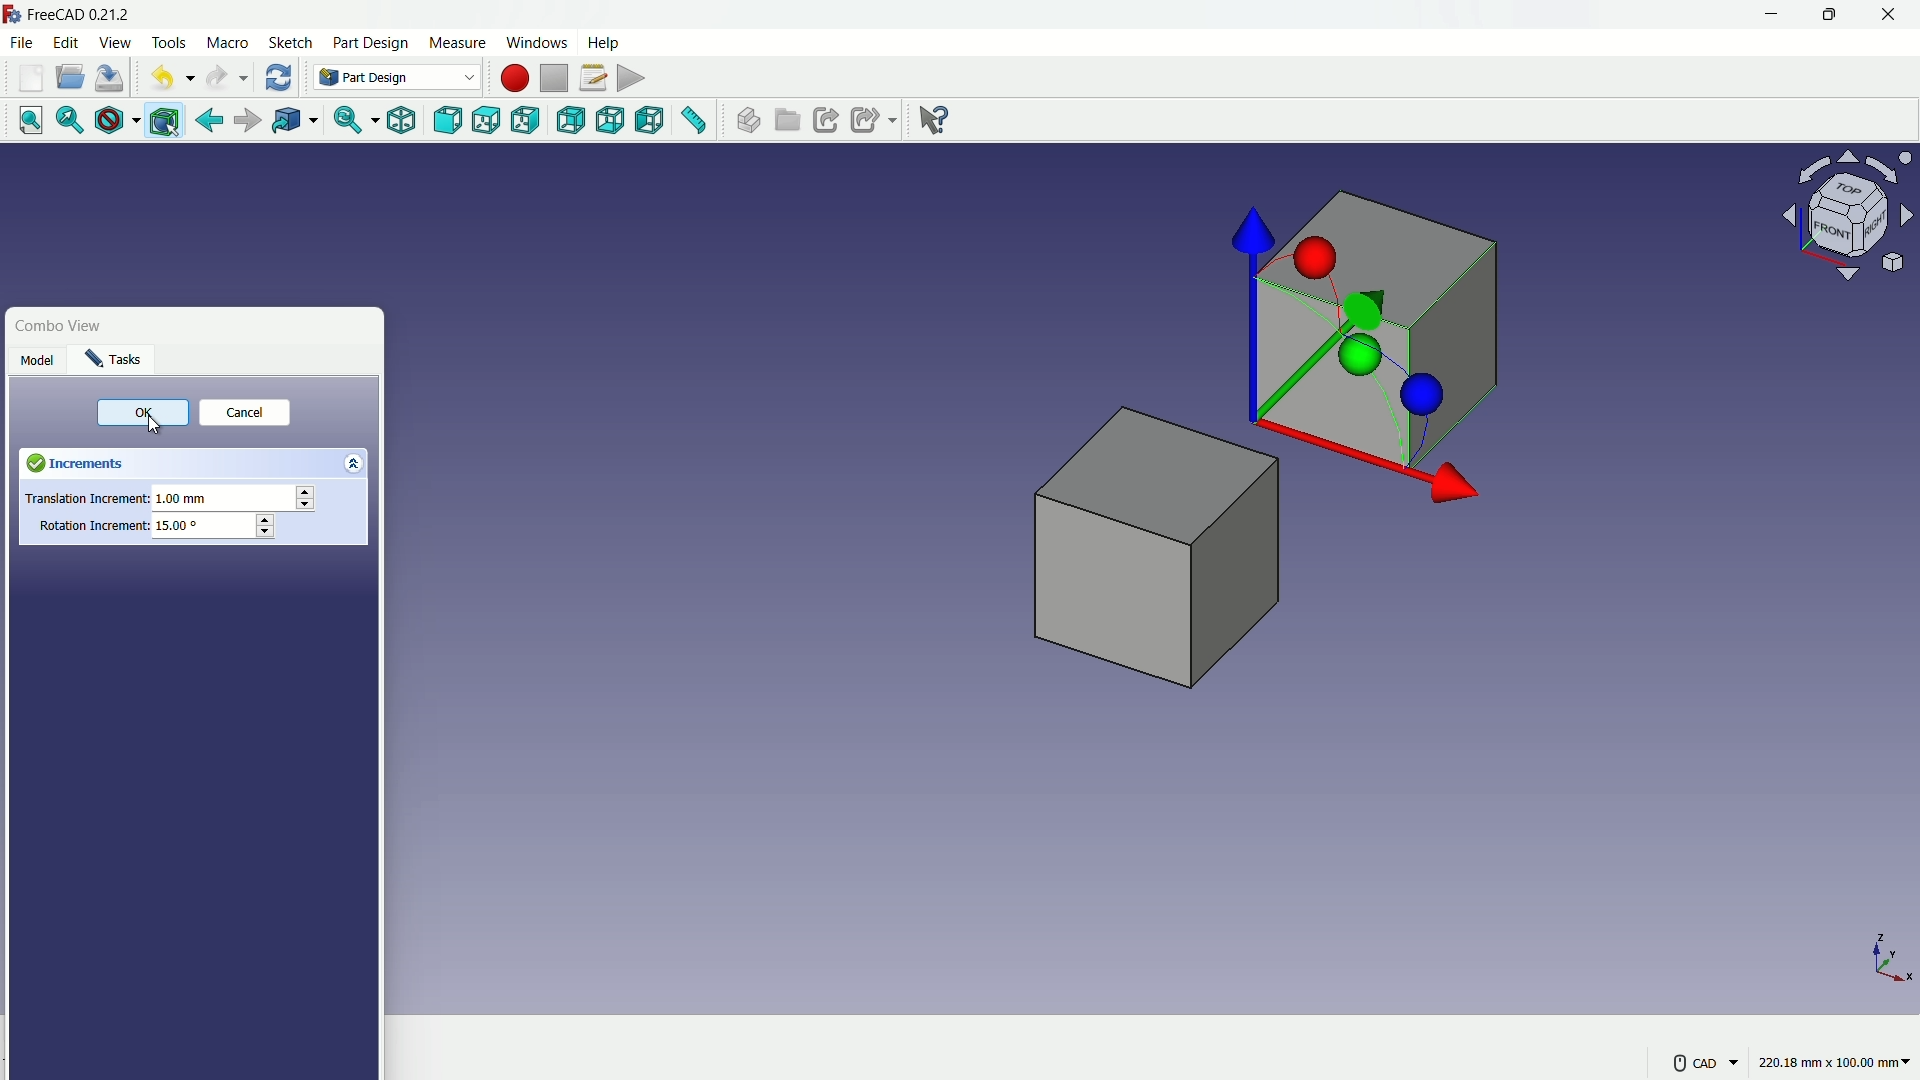  I want to click on ok, so click(136, 414).